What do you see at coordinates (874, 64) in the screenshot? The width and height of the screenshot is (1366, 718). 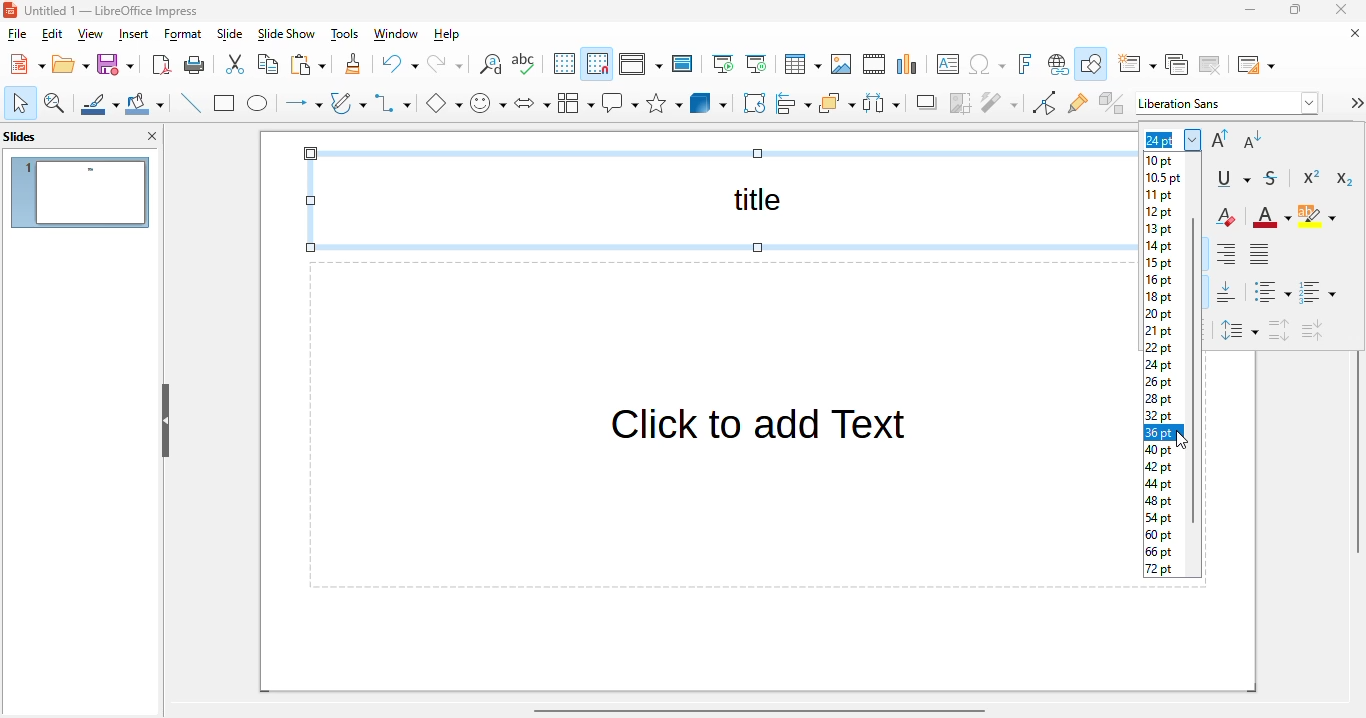 I see `insert audio or video` at bounding box center [874, 64].